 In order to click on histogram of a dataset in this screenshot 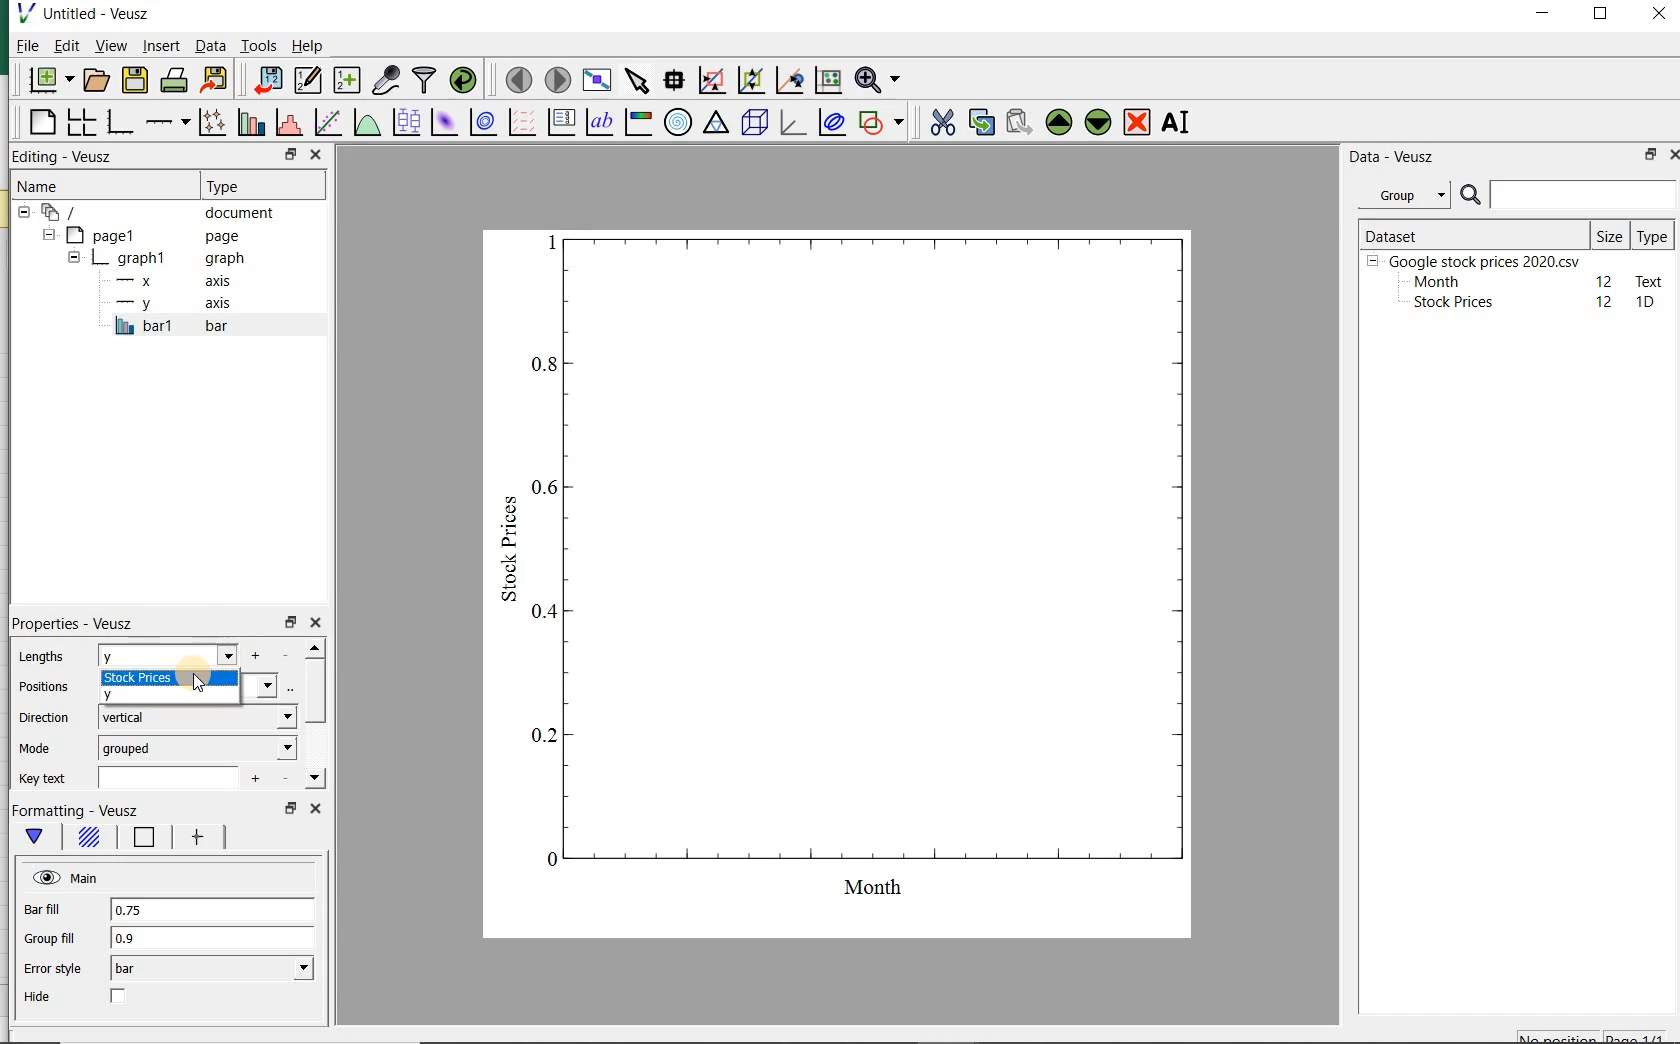, I will do `click(287, 125)`.